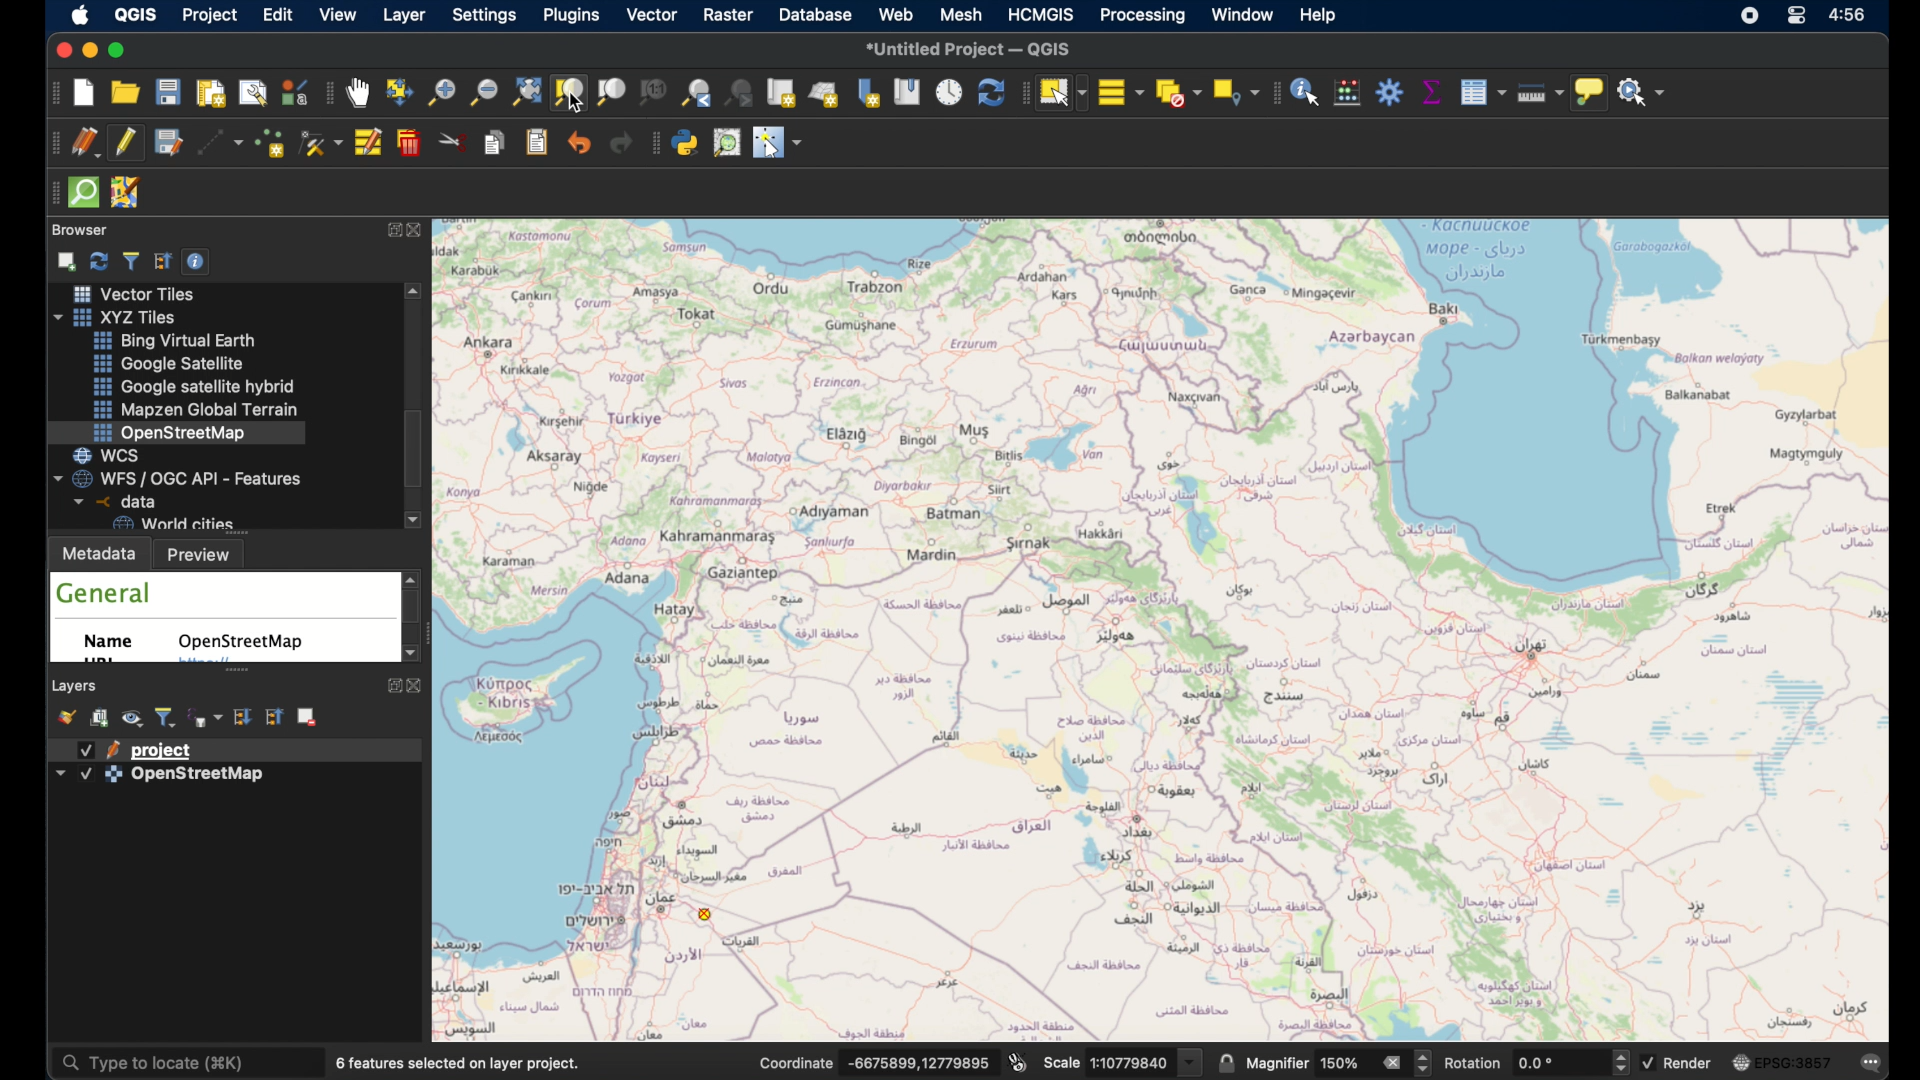 This screenshot has height=1080, width=1920. What do you see at coordinates (116, 454) in the screenshot?
I see `wcs` at bounding box center [116, 454].